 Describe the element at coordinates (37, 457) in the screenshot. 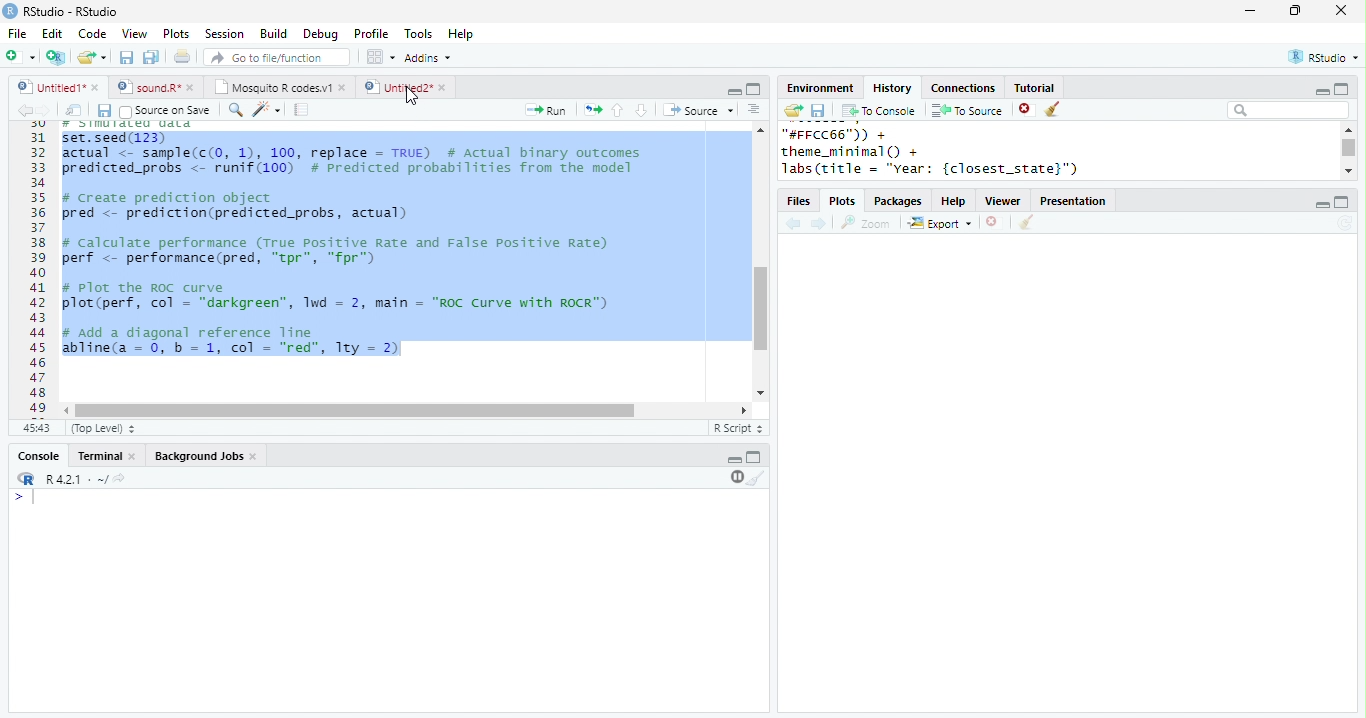

I see `console` at that location.